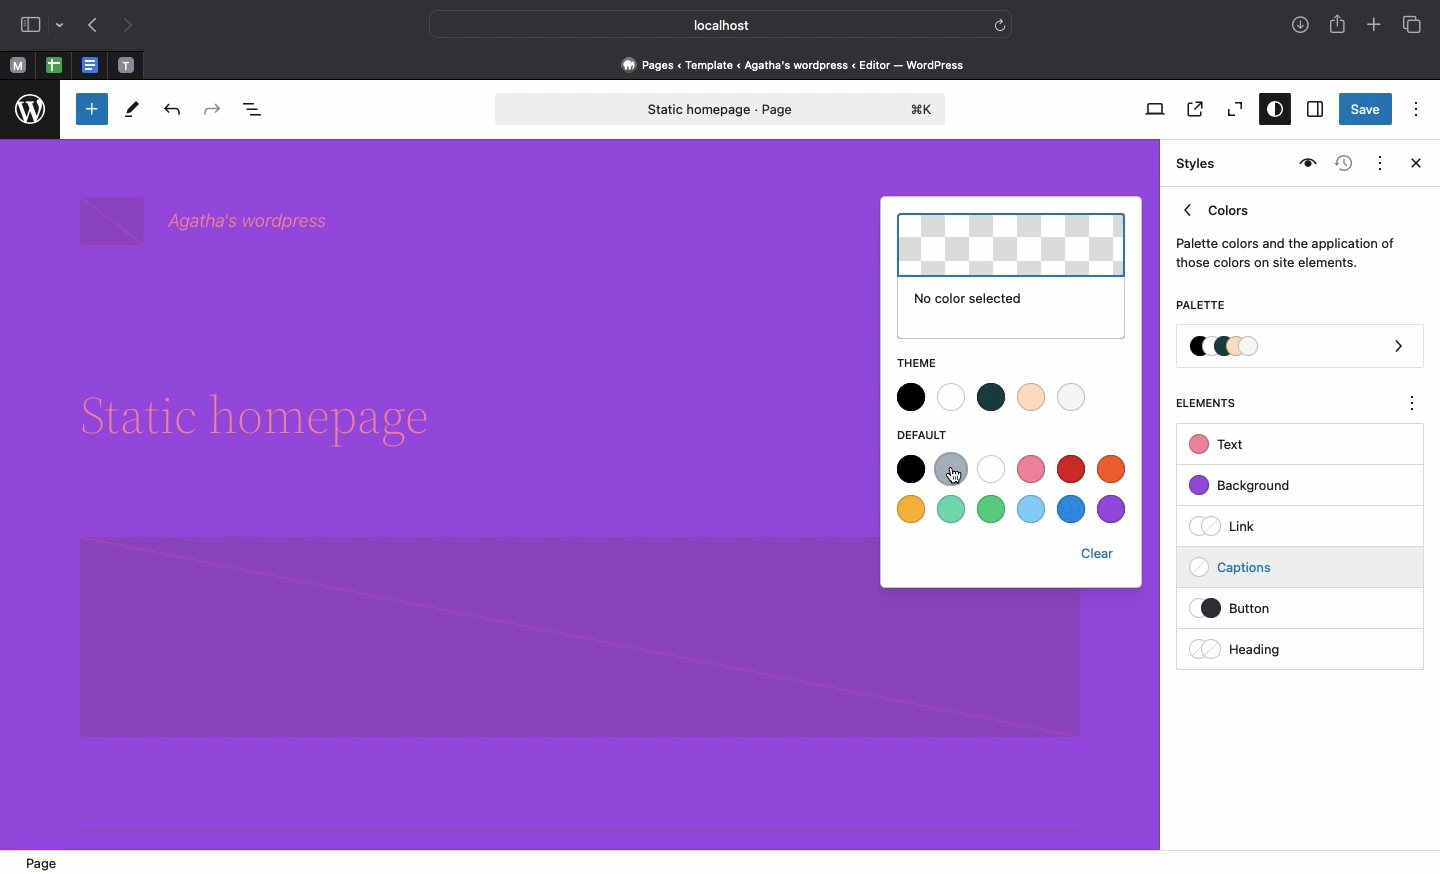 The image size is (1440, 874). Describe the element at coordinates (1232, 110) in the screenshot. I see `Zoom out` at that location.